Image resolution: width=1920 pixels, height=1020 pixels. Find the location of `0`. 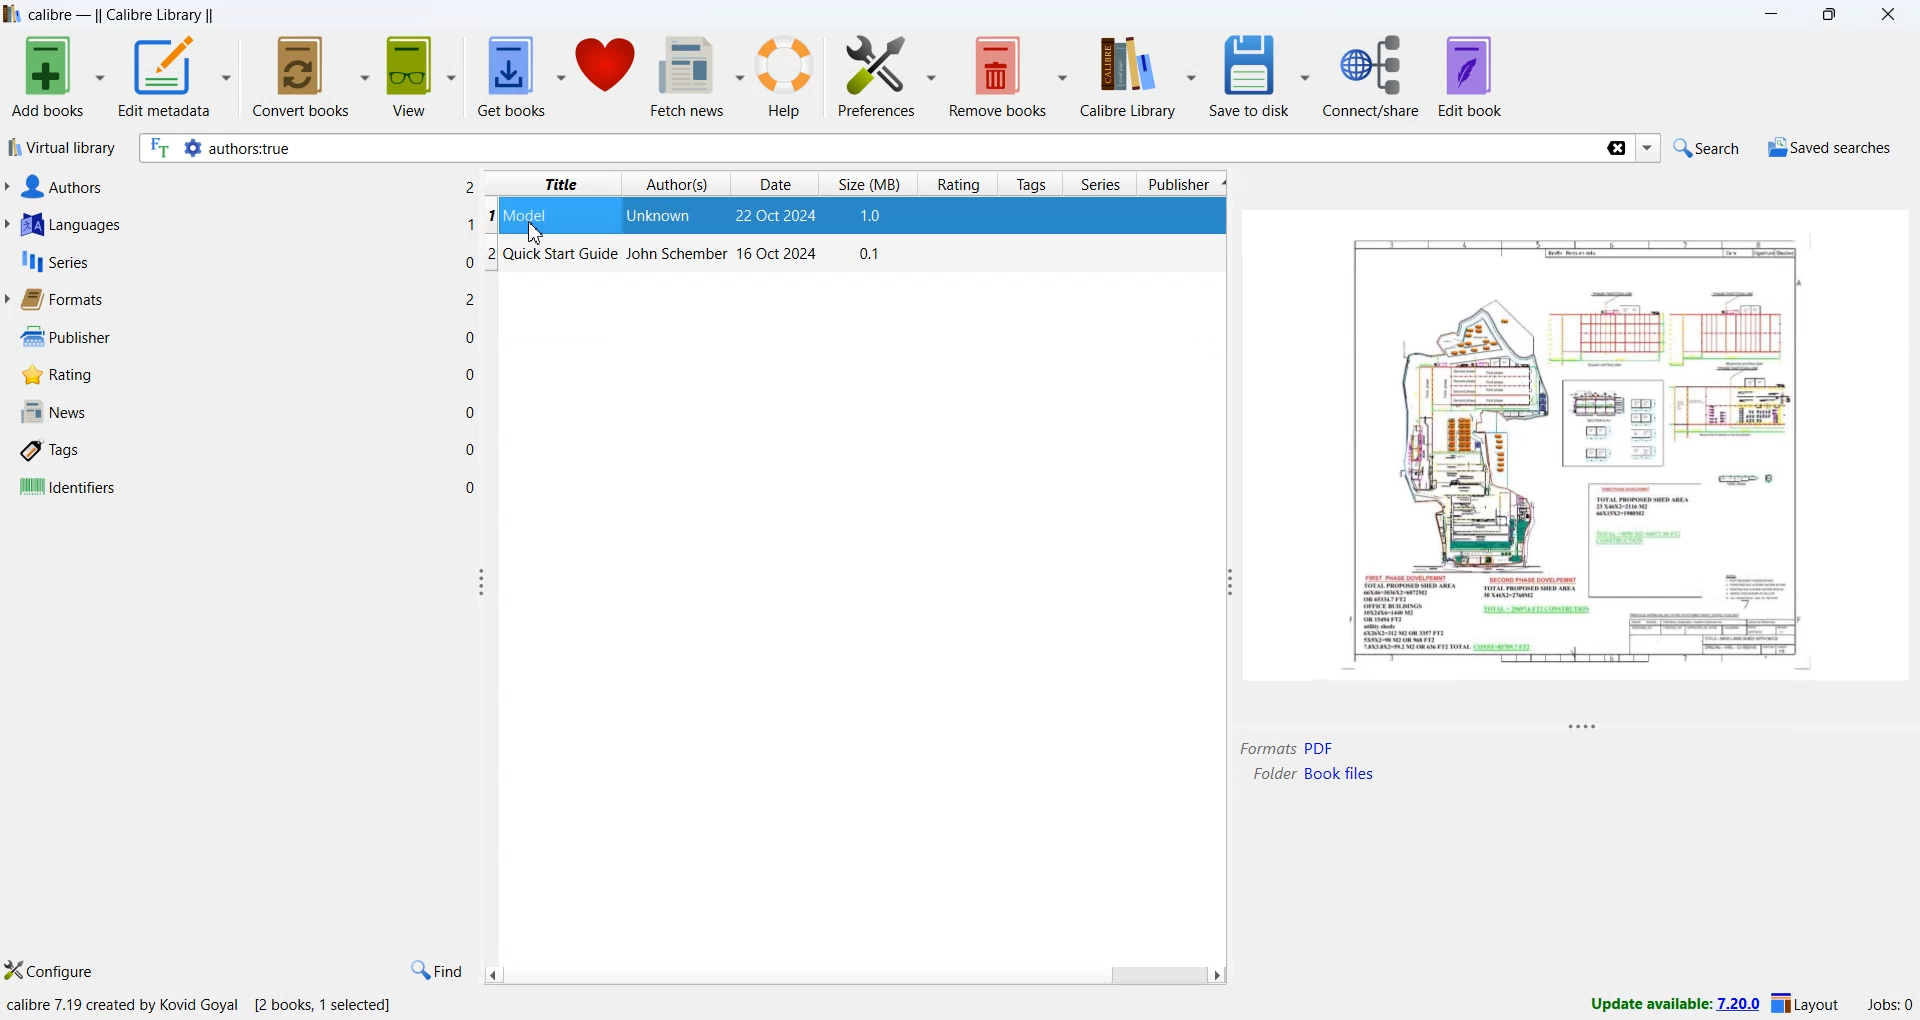

0 is located at coordinates (471, 486).